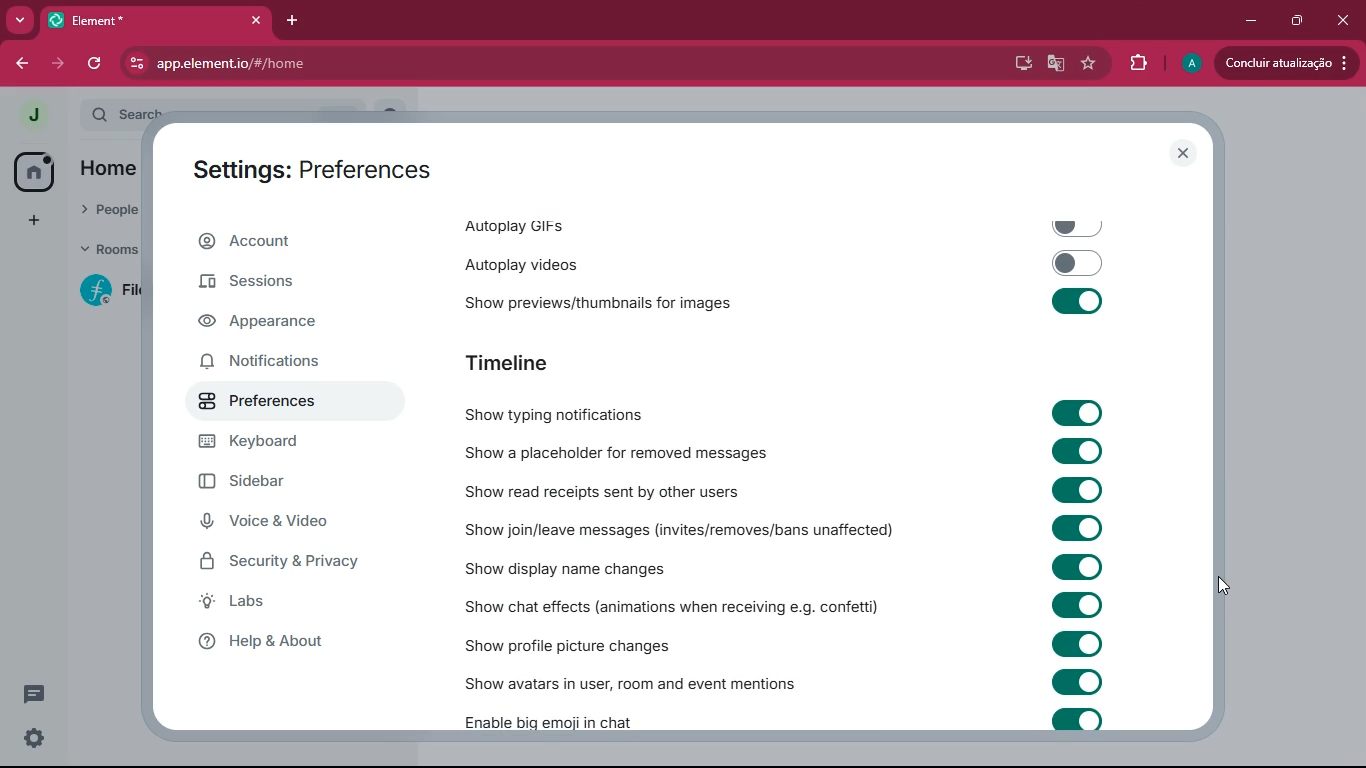 Image resolution: width=1366 pixels, height=768 pixels. Describe the element at coordinates (33, 697) in the screenshot. I see `conversation` at that location.